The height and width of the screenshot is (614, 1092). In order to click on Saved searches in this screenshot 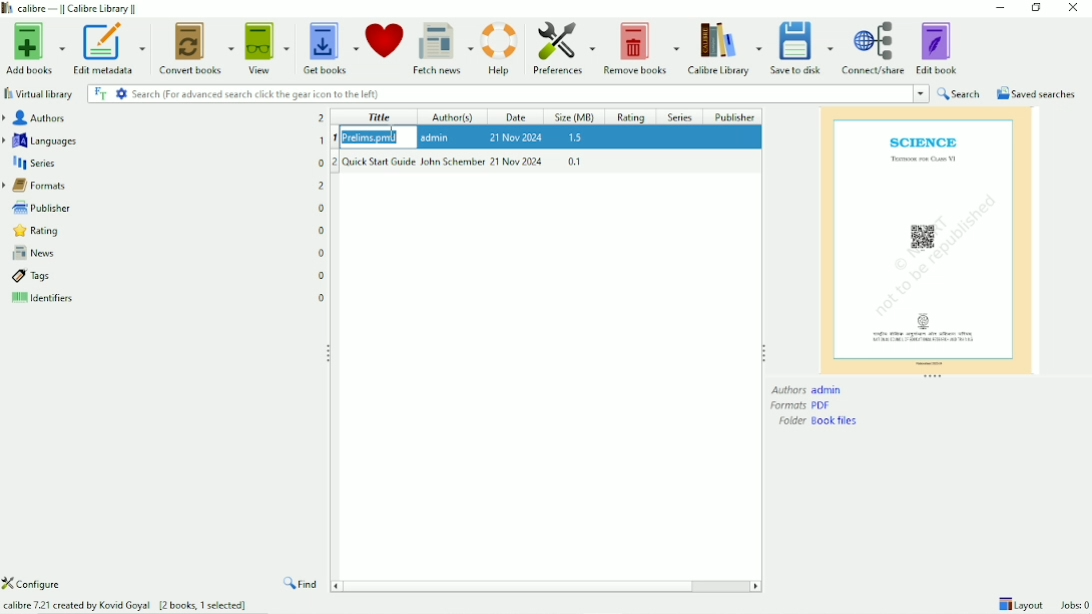, I will do `click(1035, 93)`.